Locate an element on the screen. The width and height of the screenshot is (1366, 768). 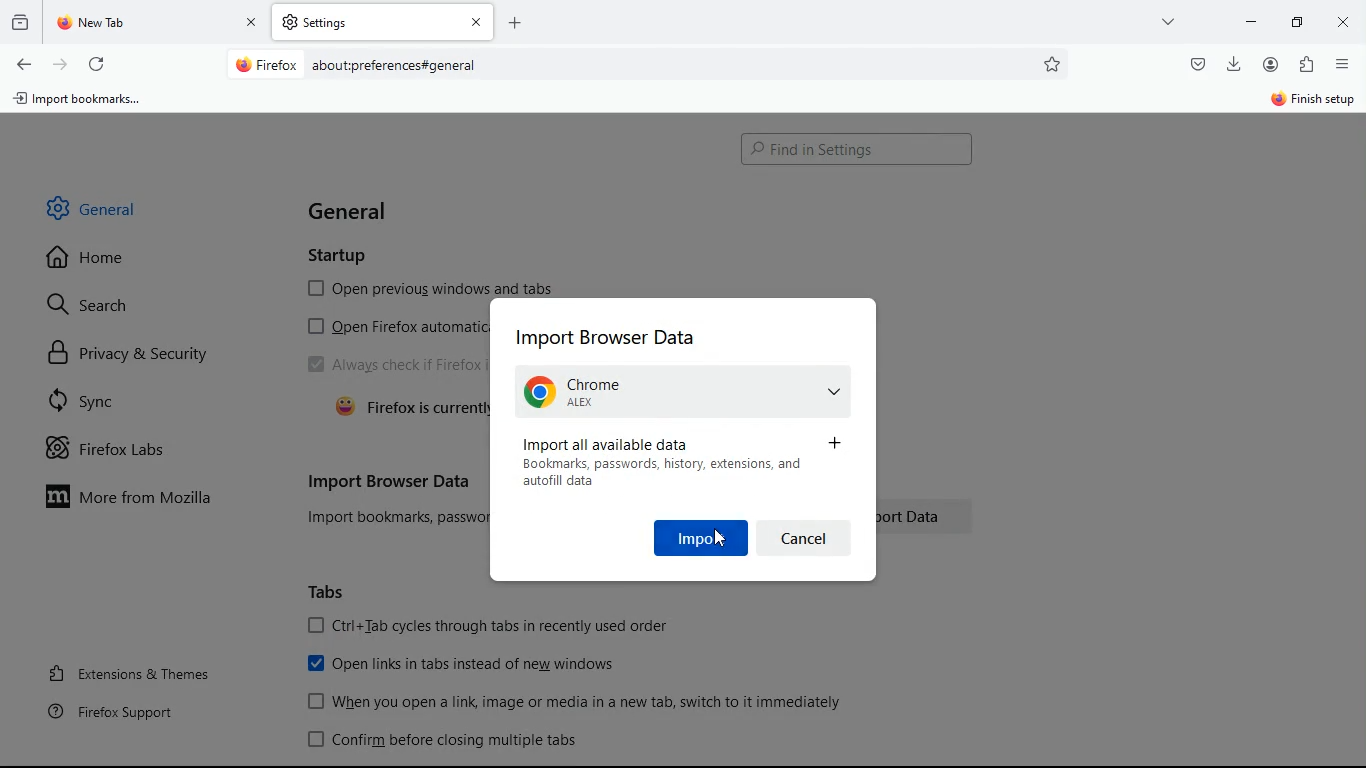
forward is located at coordinates (61, 66).